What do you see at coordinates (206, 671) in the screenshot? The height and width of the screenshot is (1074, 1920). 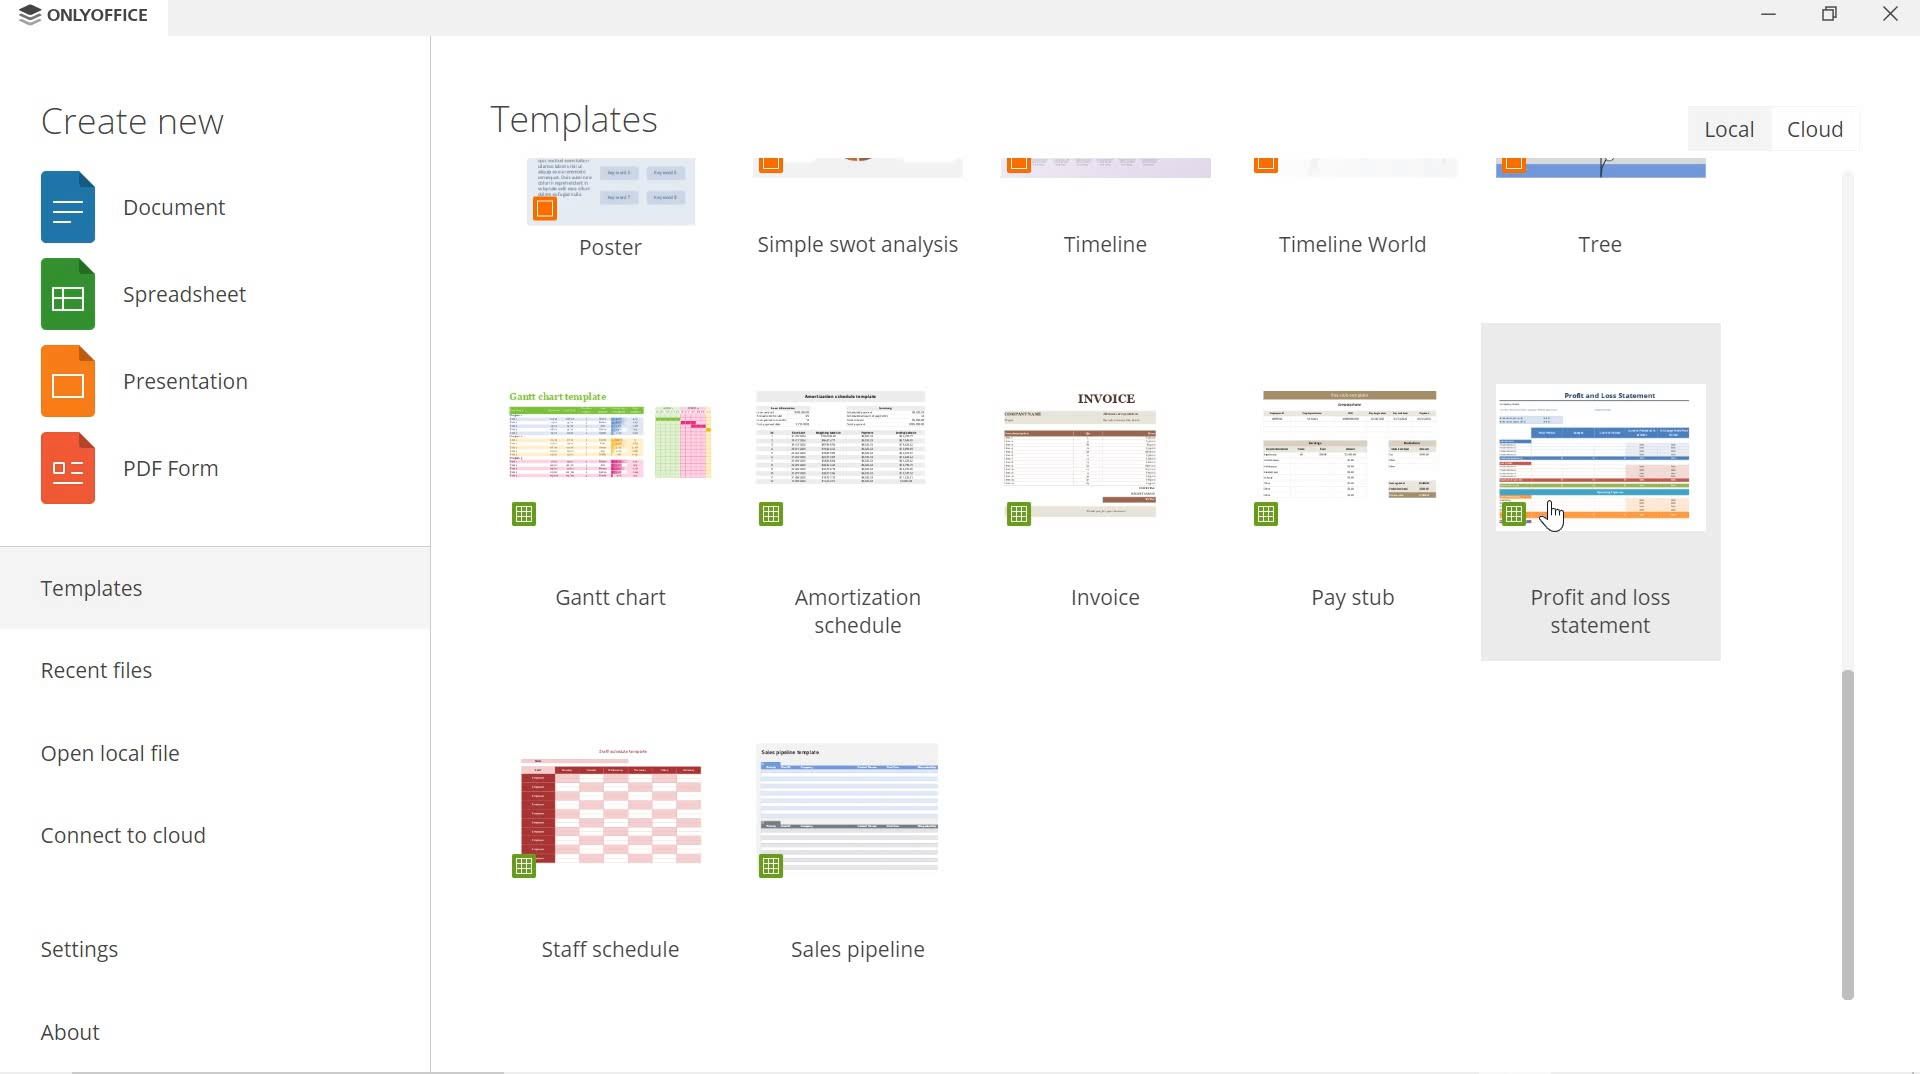 I see `recent files` at bounding box center [206, 671].